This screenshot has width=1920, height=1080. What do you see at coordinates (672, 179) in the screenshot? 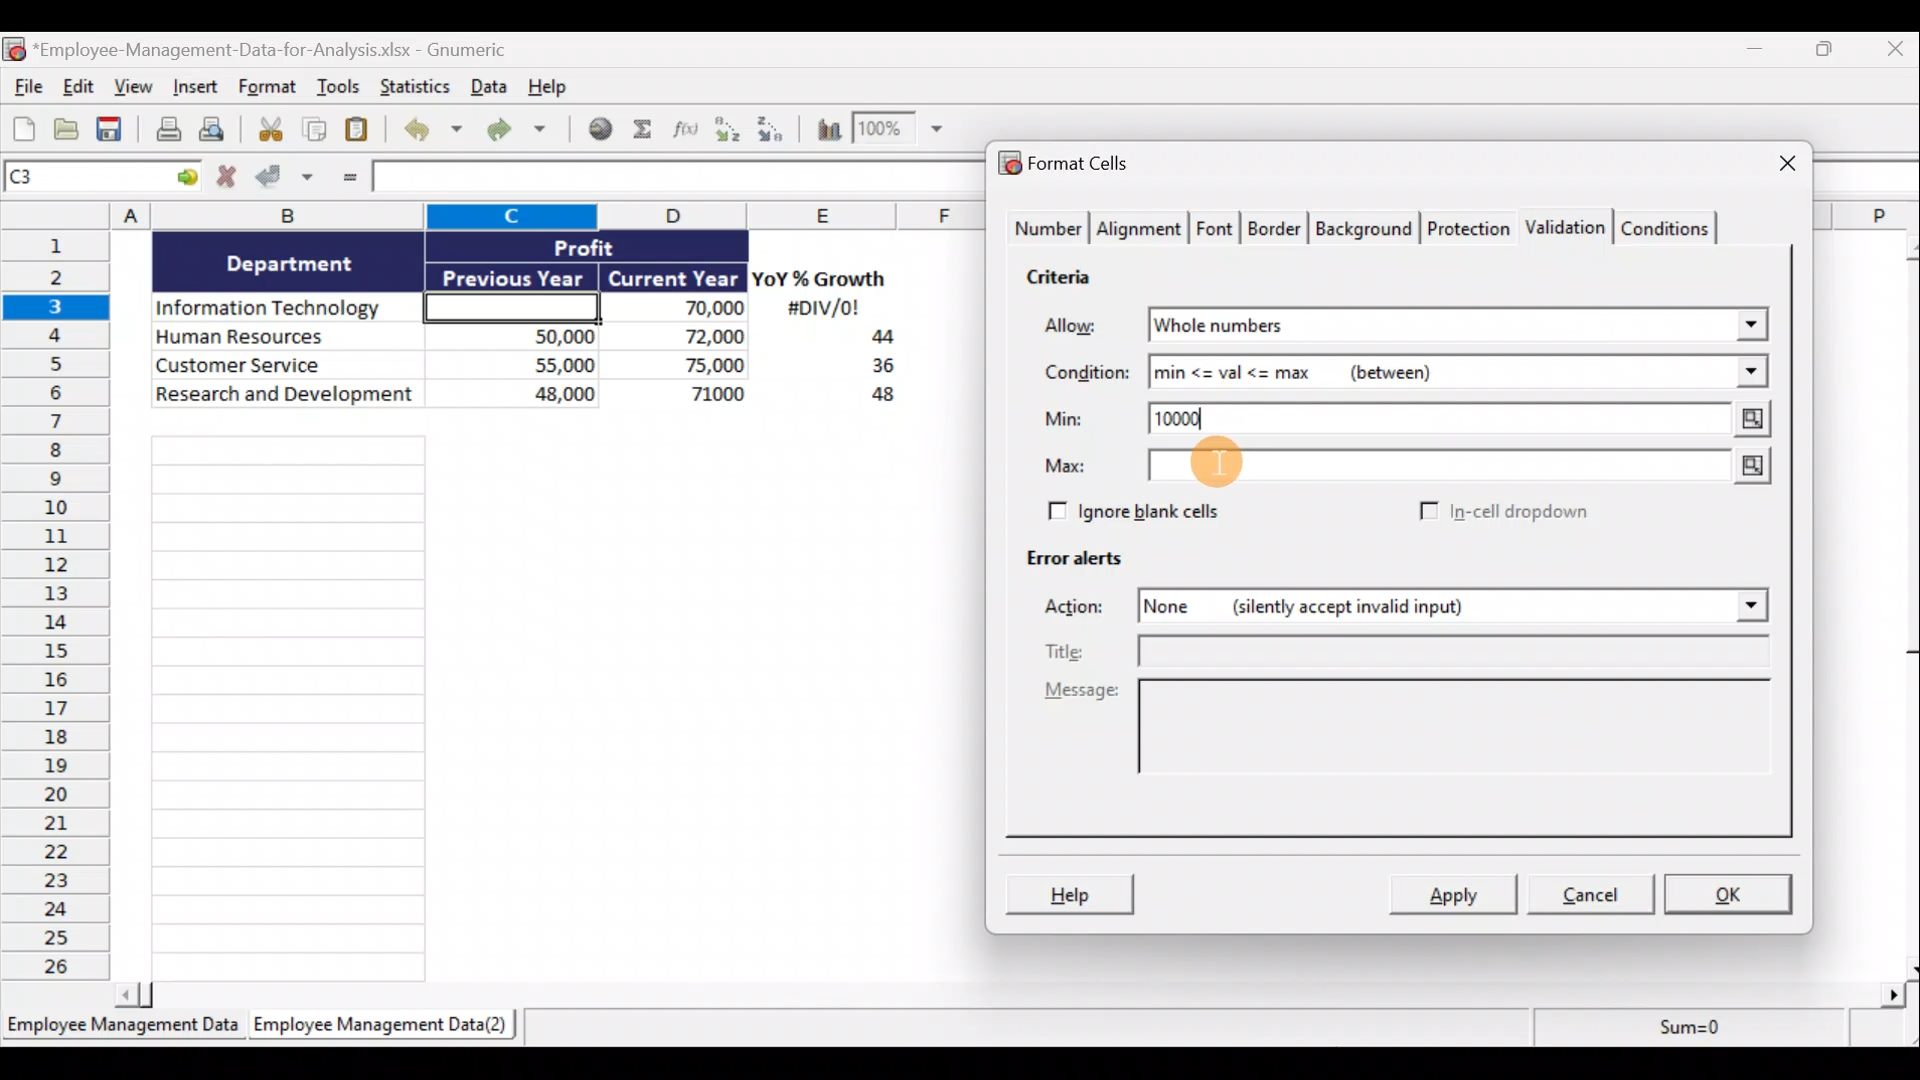
I see `Formula bar` at bounding box center [672, 179].